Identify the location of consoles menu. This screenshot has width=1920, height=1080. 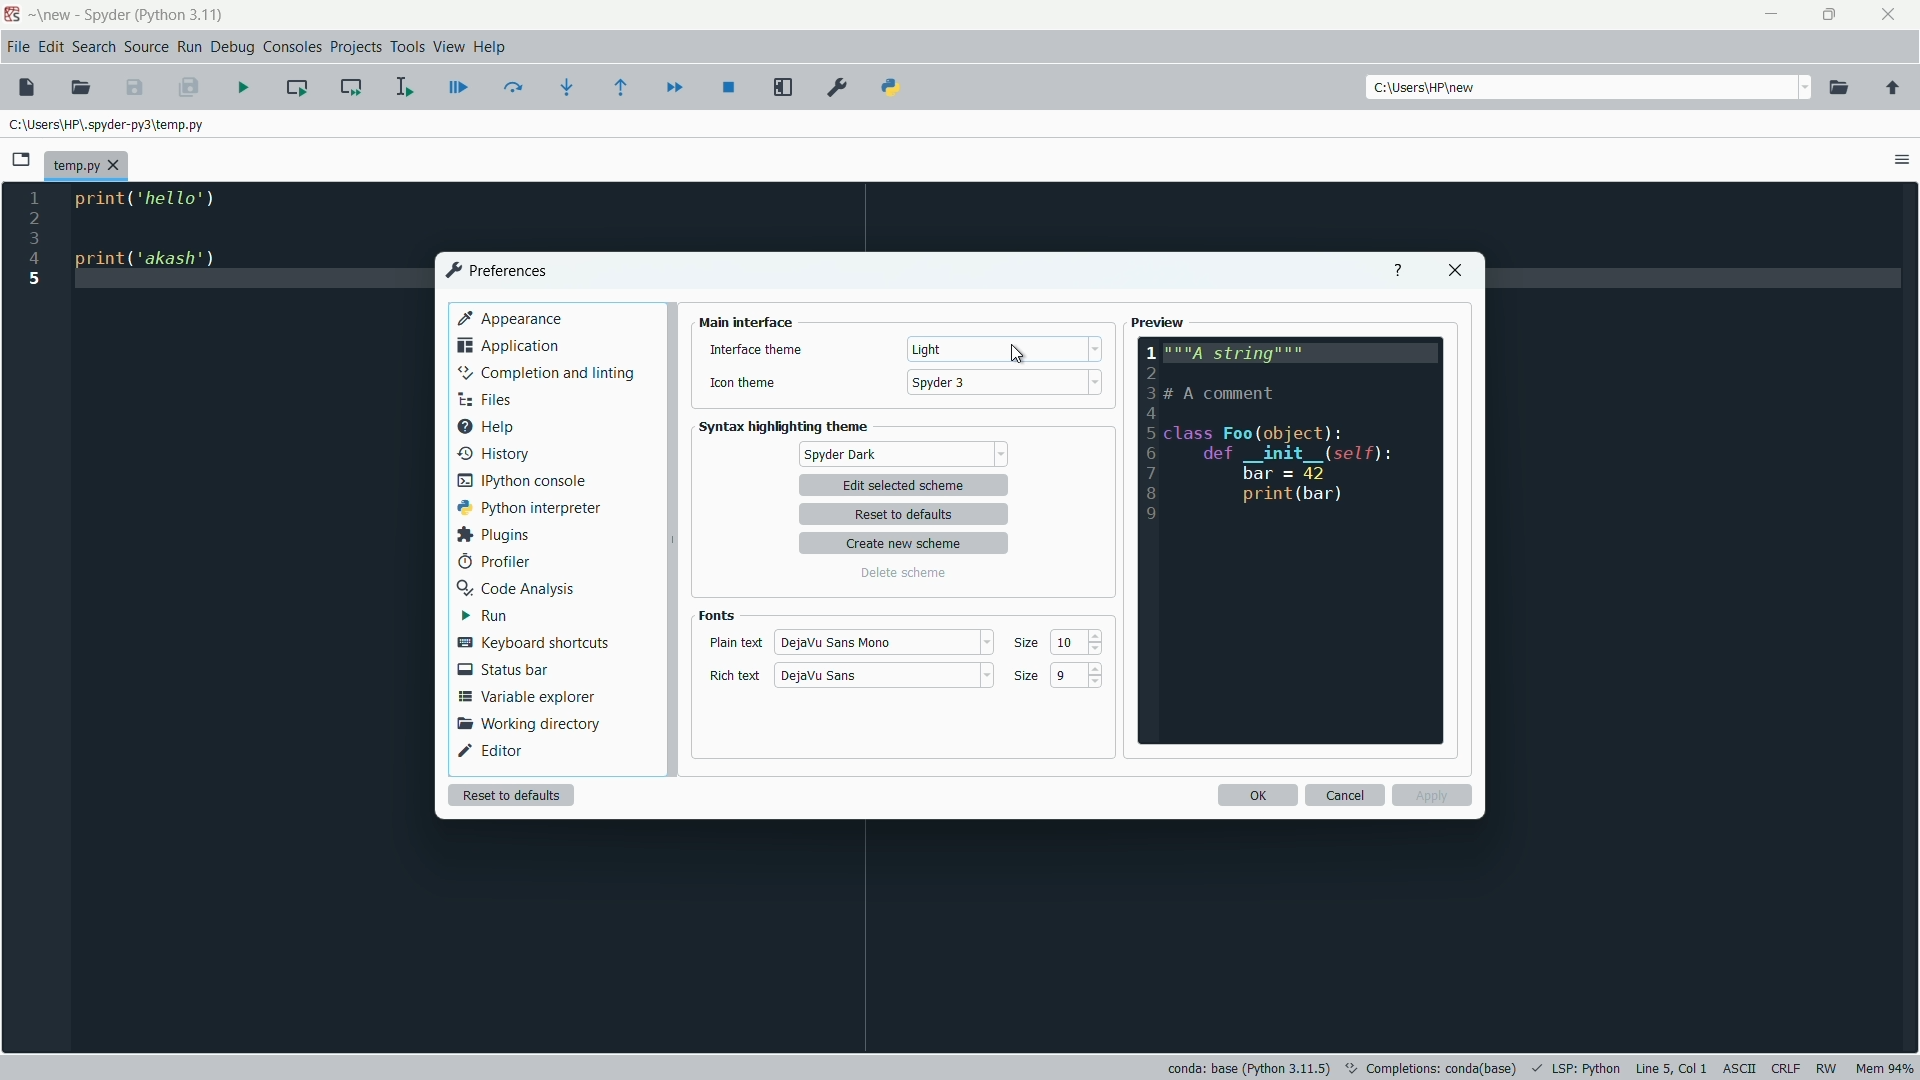
(295, 46).